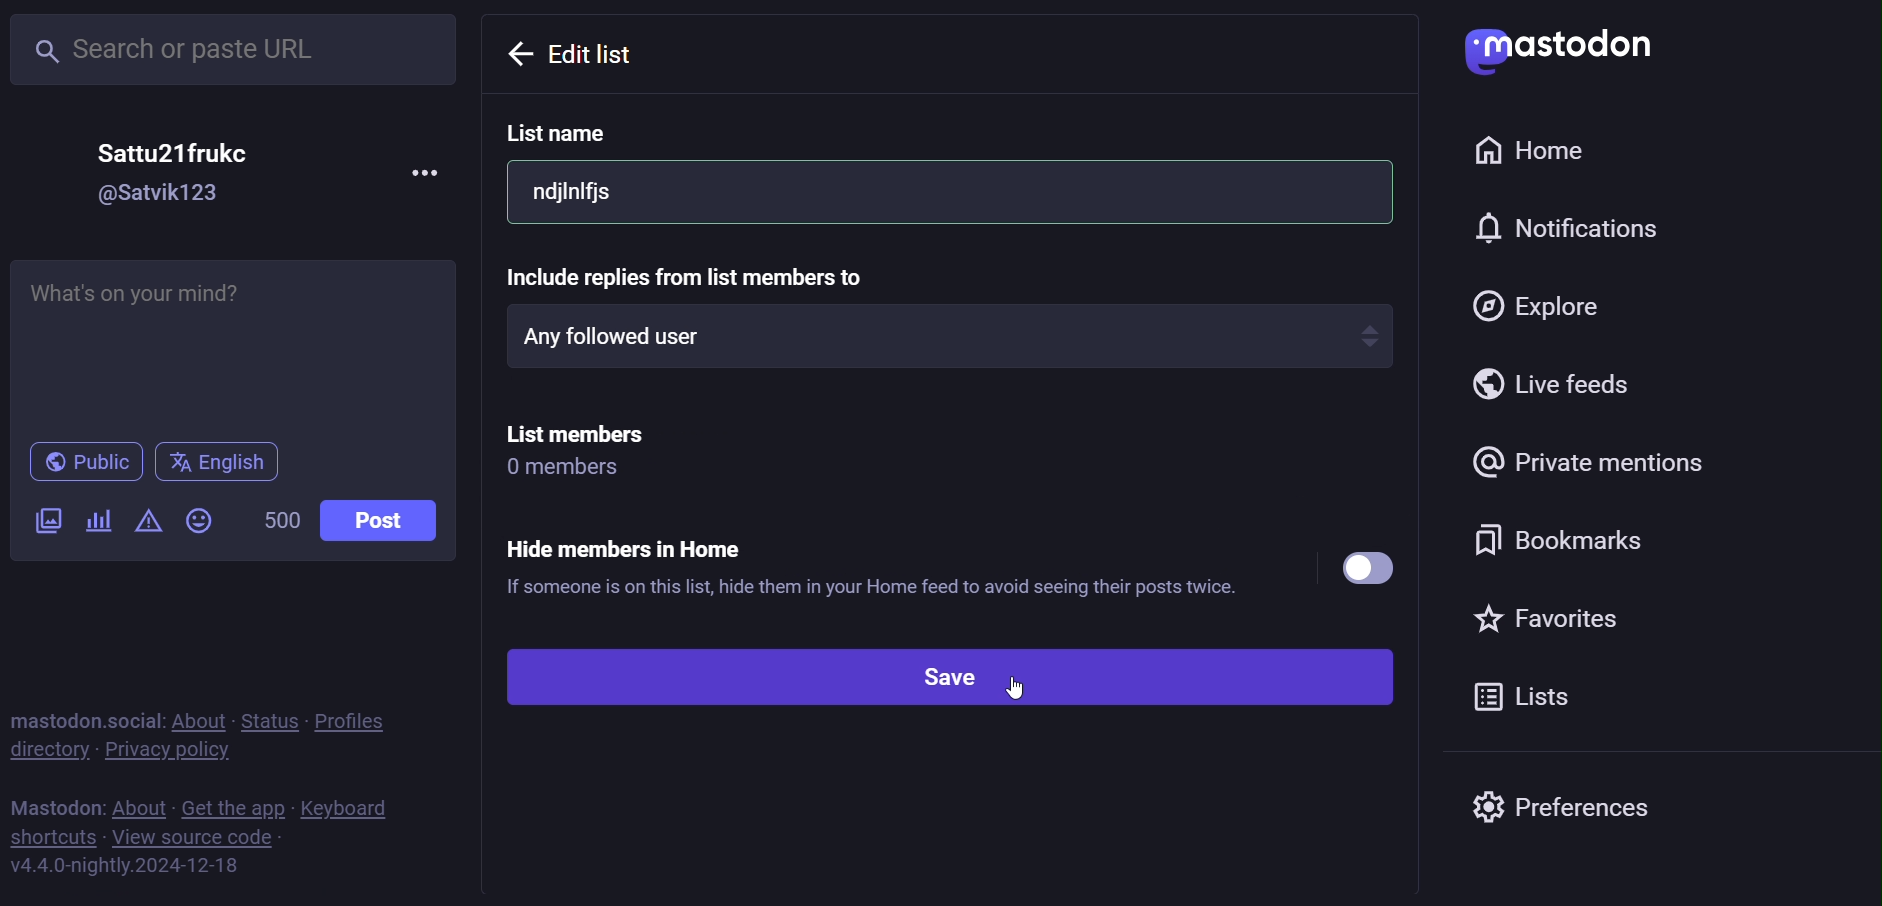 This screenshot has width=1882, height=906. What do you see at coordinates (1561, 801) in the screenshot?
I see `preferences` at bounding box center [1561, 801].